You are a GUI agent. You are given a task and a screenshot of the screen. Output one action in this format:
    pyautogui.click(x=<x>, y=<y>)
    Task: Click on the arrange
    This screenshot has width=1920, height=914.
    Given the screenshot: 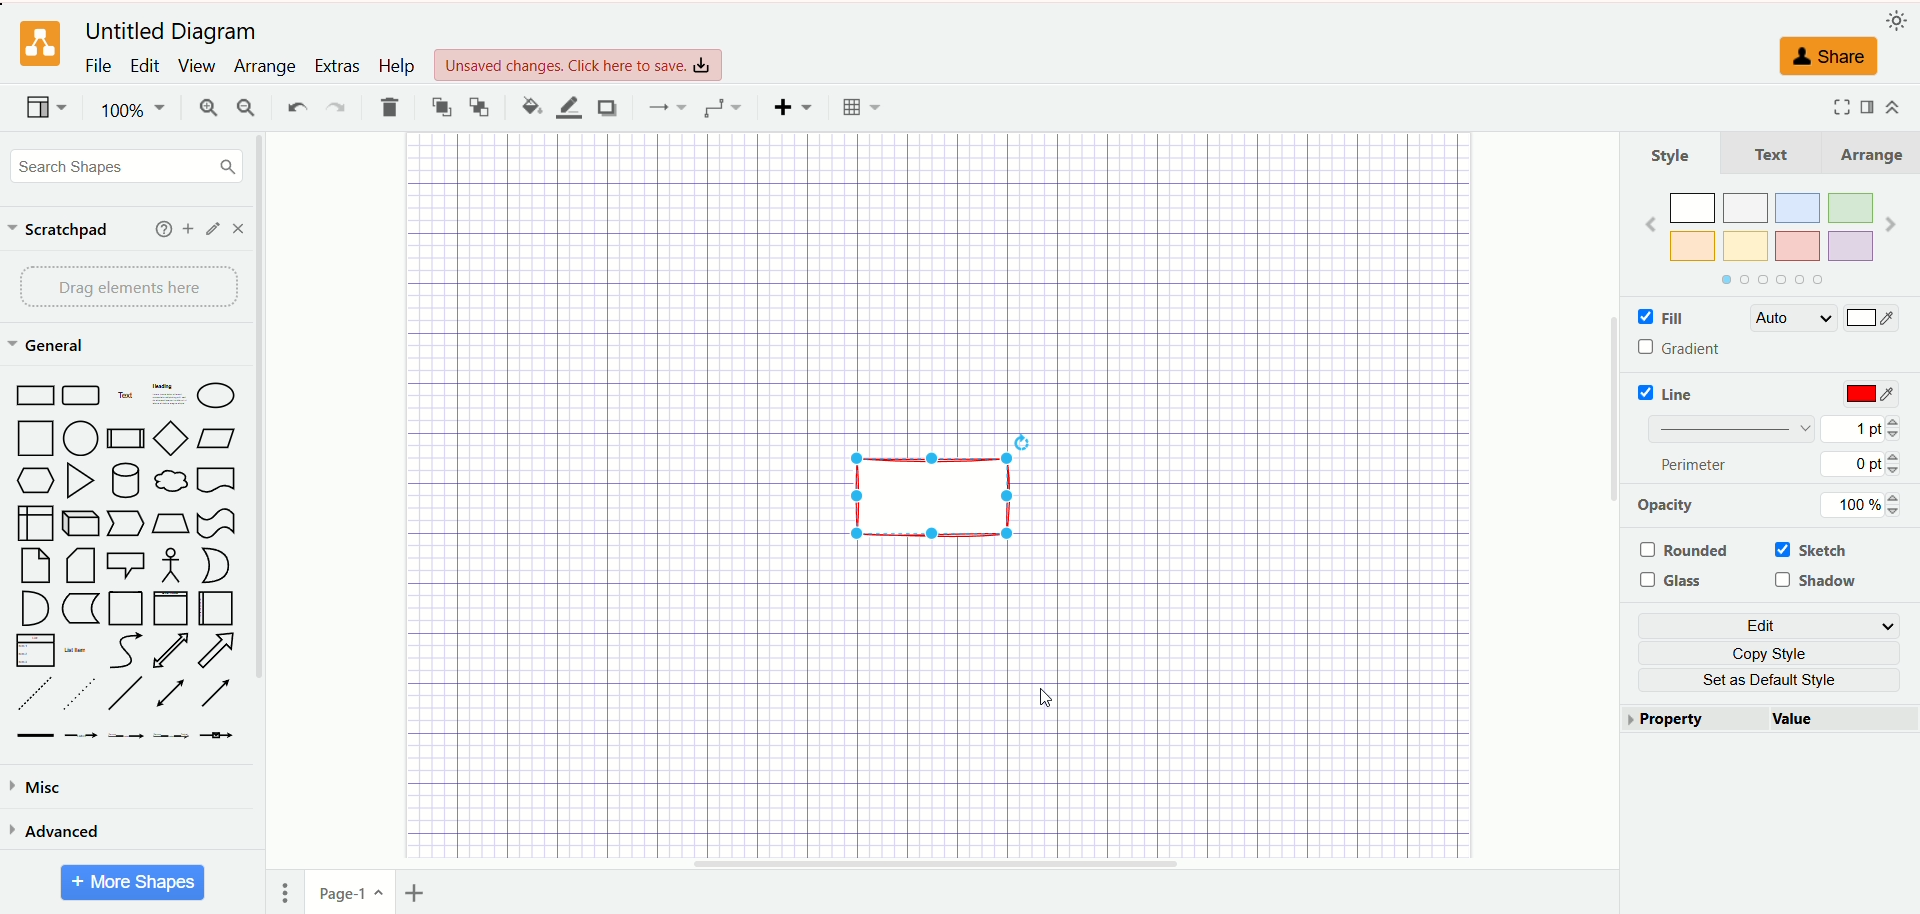 What is the action you would take?
    pyautogui.click(x=260, y=67)
    